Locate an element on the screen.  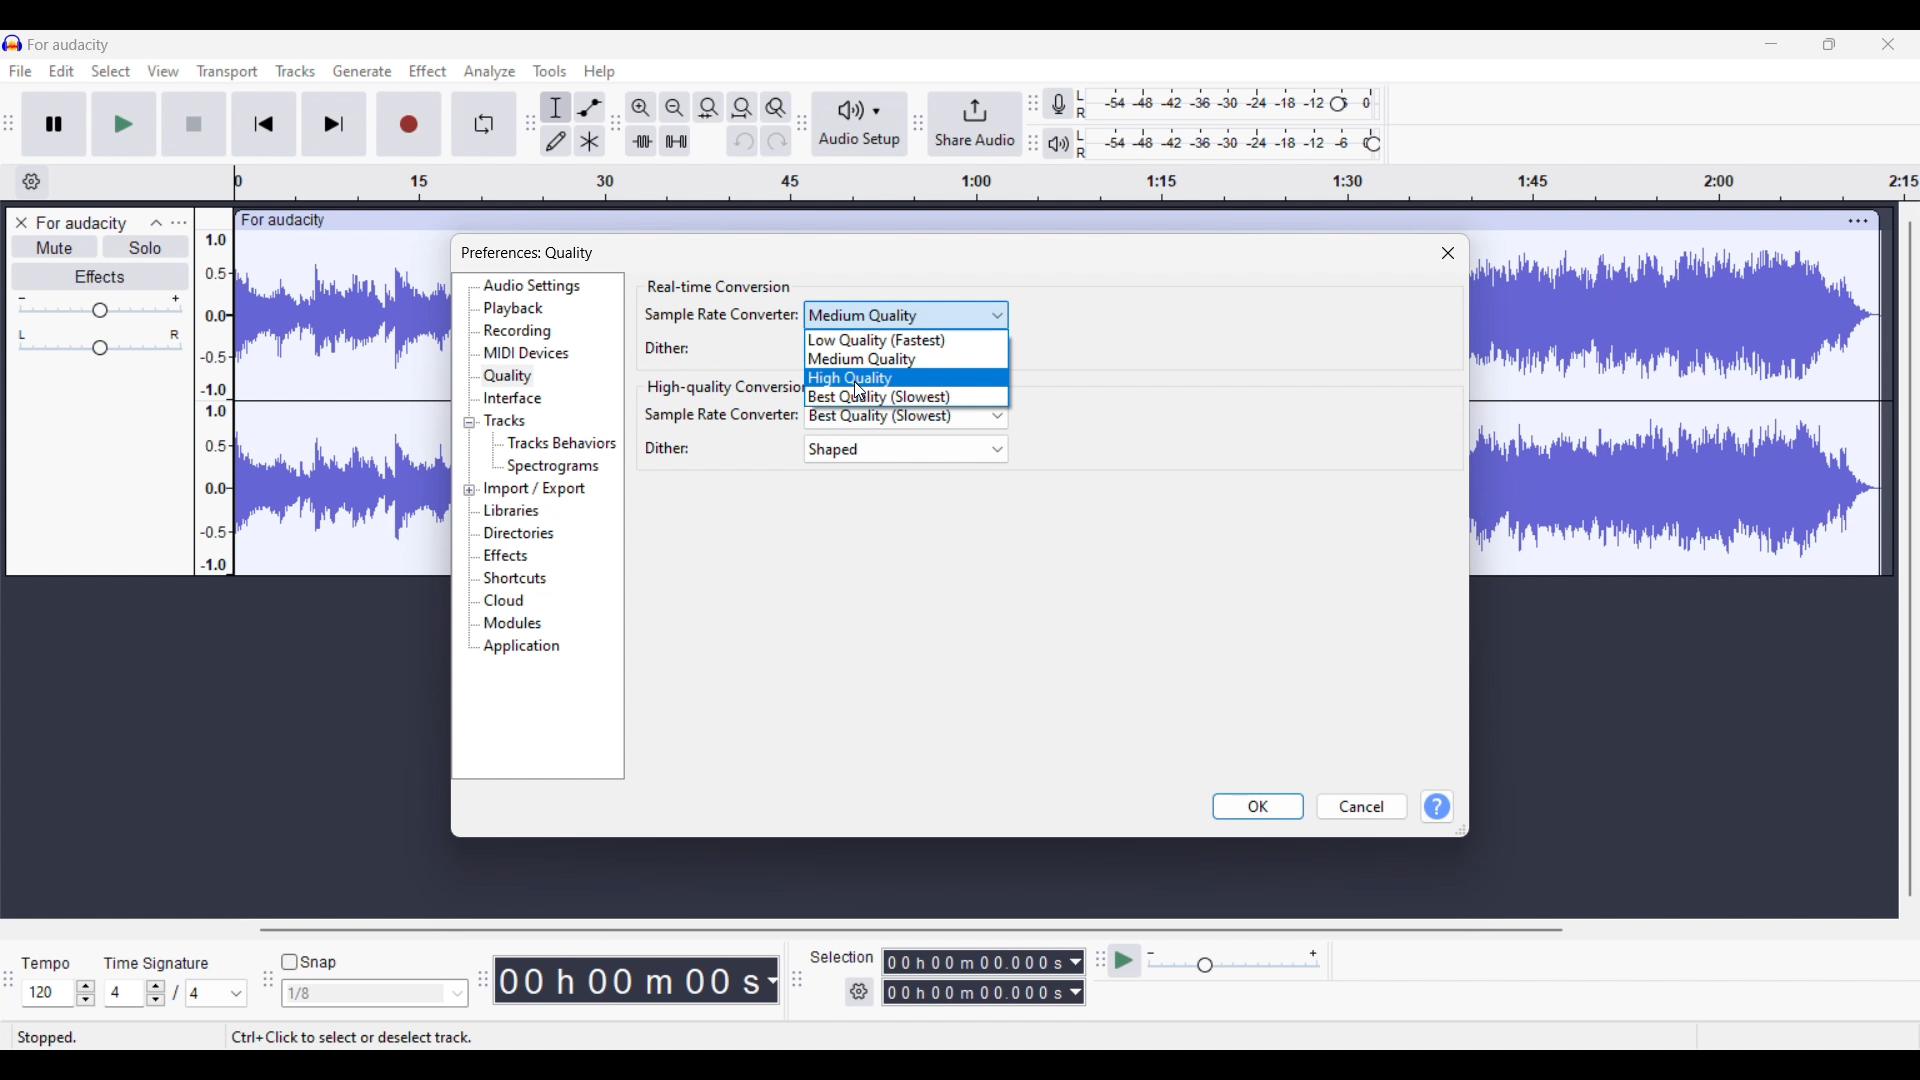
cursor is located at coordinates (861, 393).